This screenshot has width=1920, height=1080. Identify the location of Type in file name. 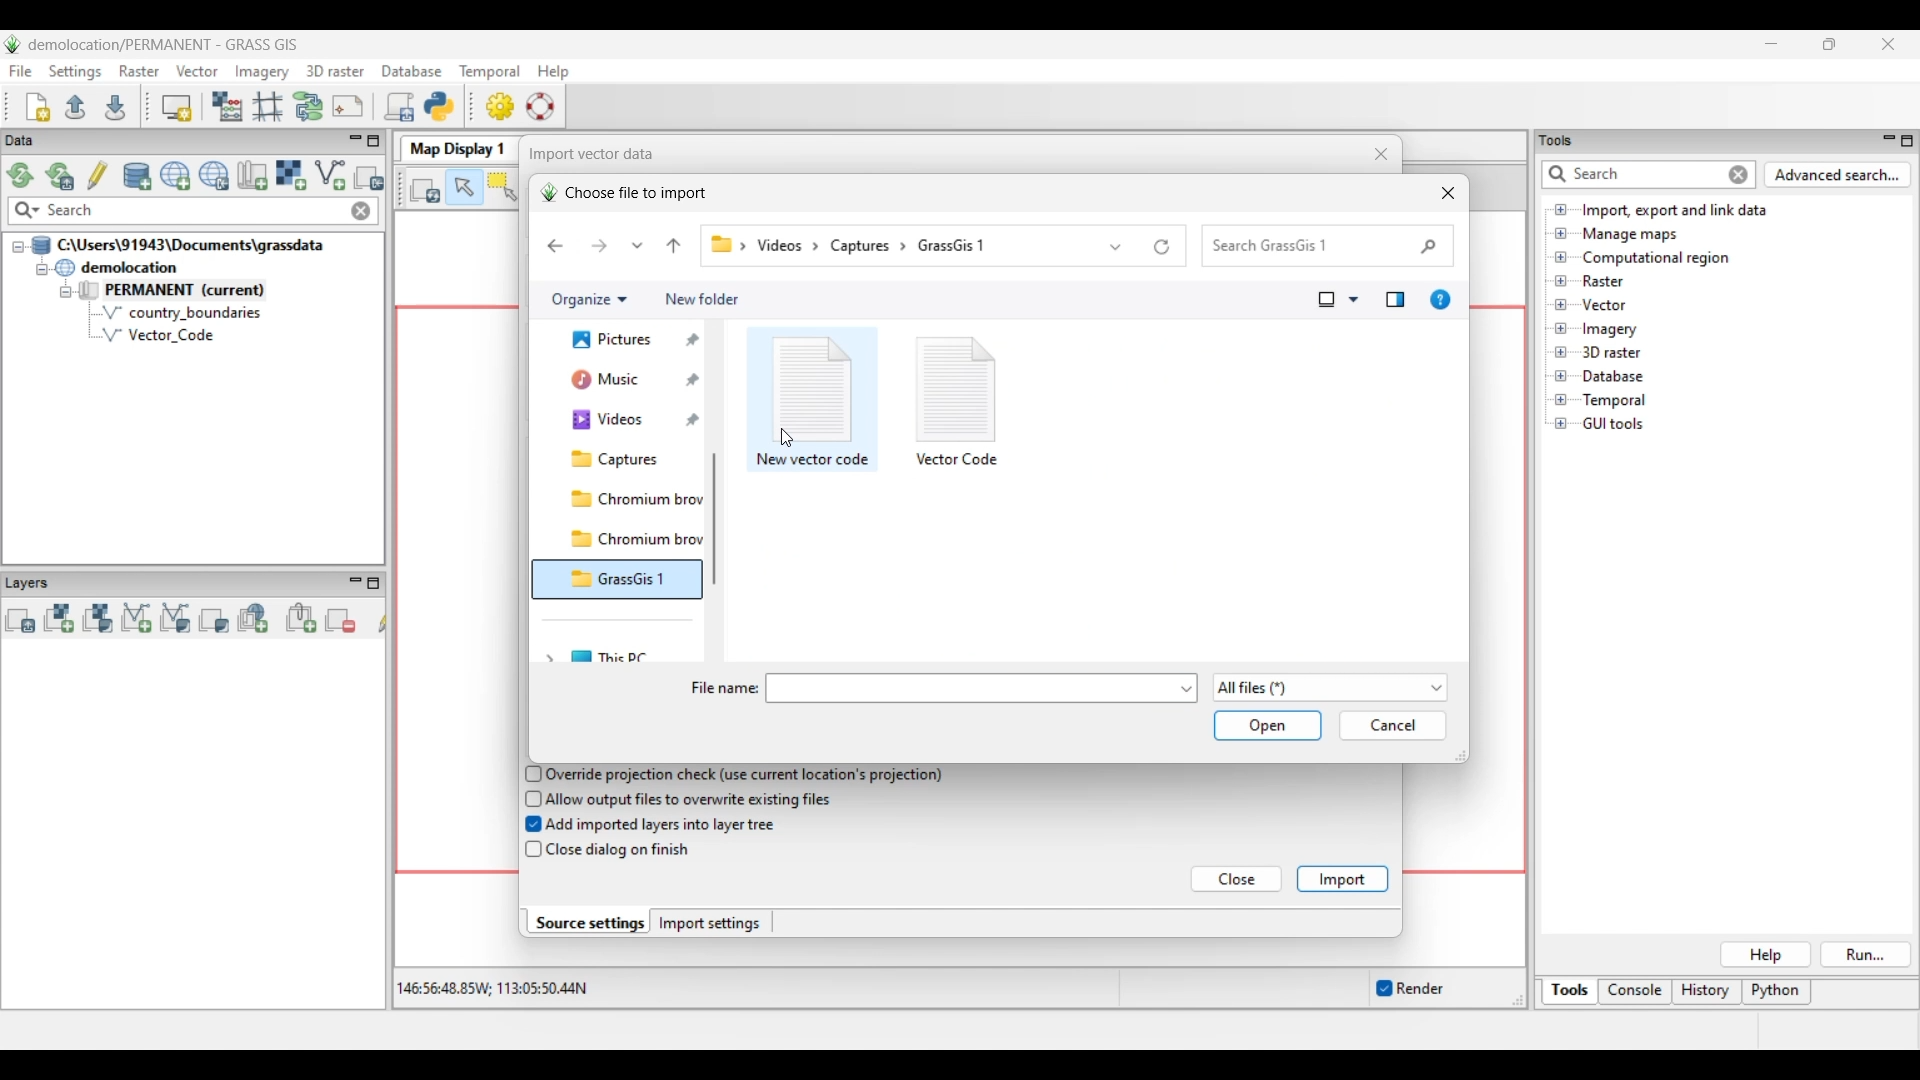
(972, 688).